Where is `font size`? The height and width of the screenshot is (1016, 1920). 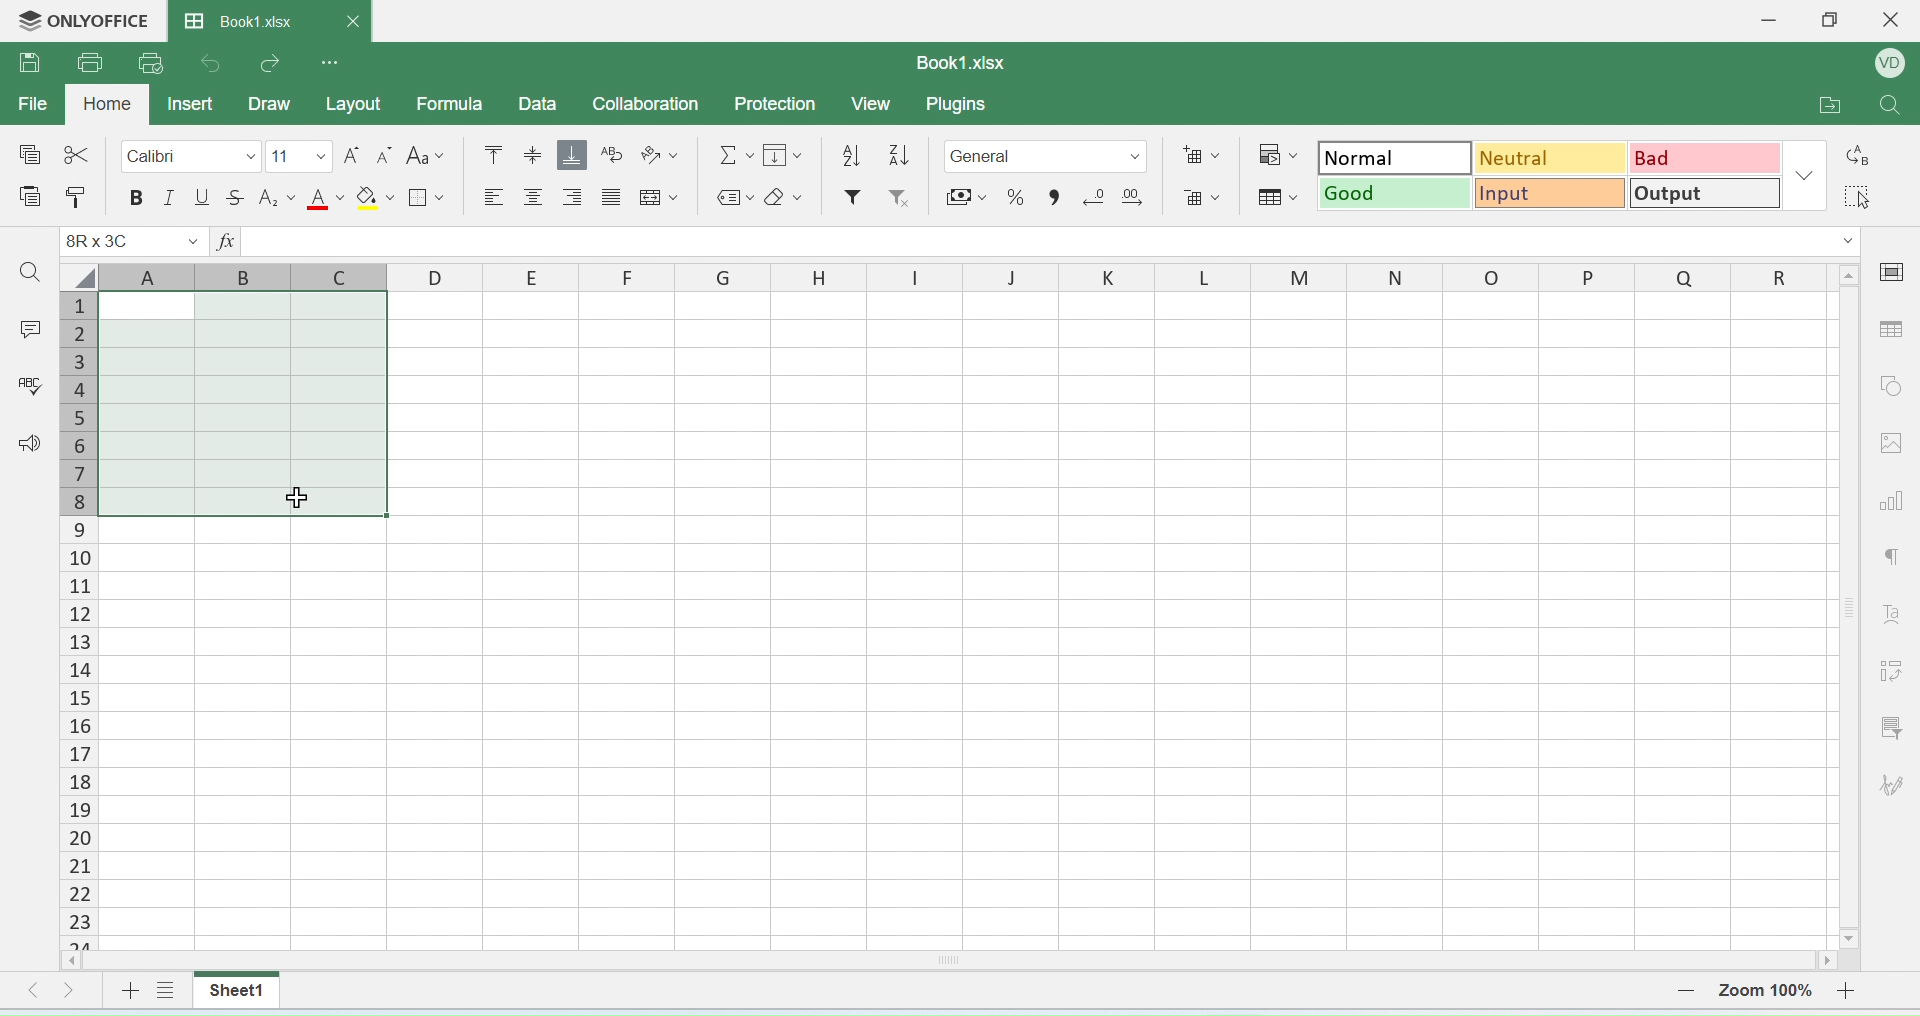
font size is located at coordinates (301, 156).